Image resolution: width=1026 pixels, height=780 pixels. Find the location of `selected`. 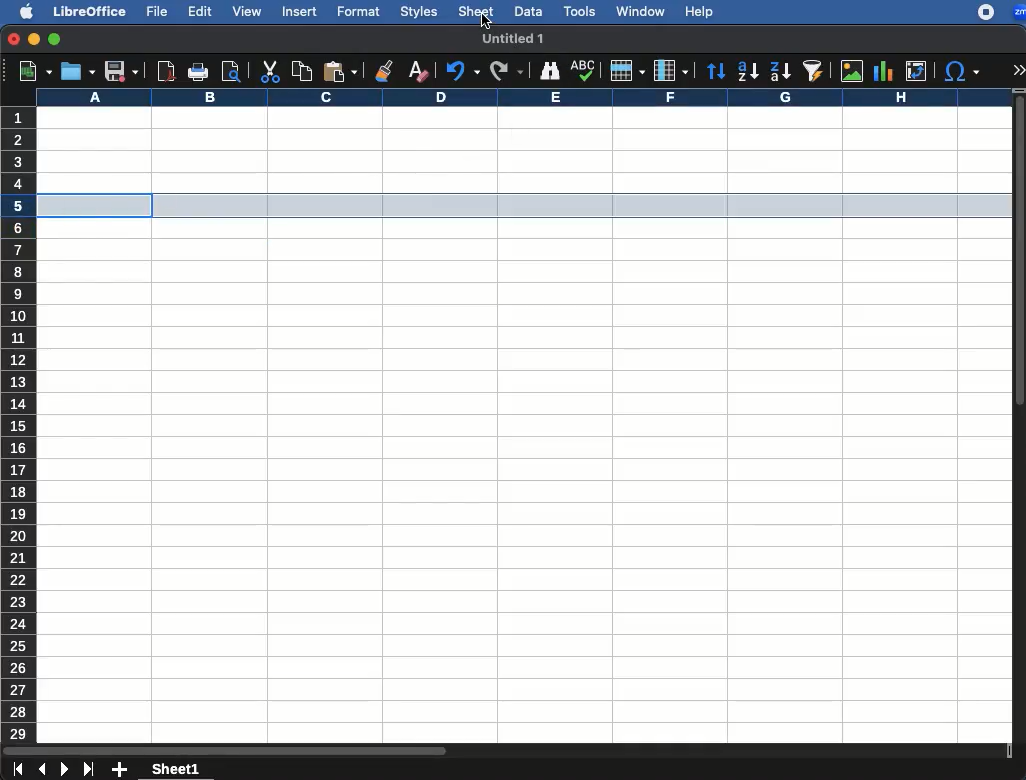

selected is located at coordinates (508, 205).